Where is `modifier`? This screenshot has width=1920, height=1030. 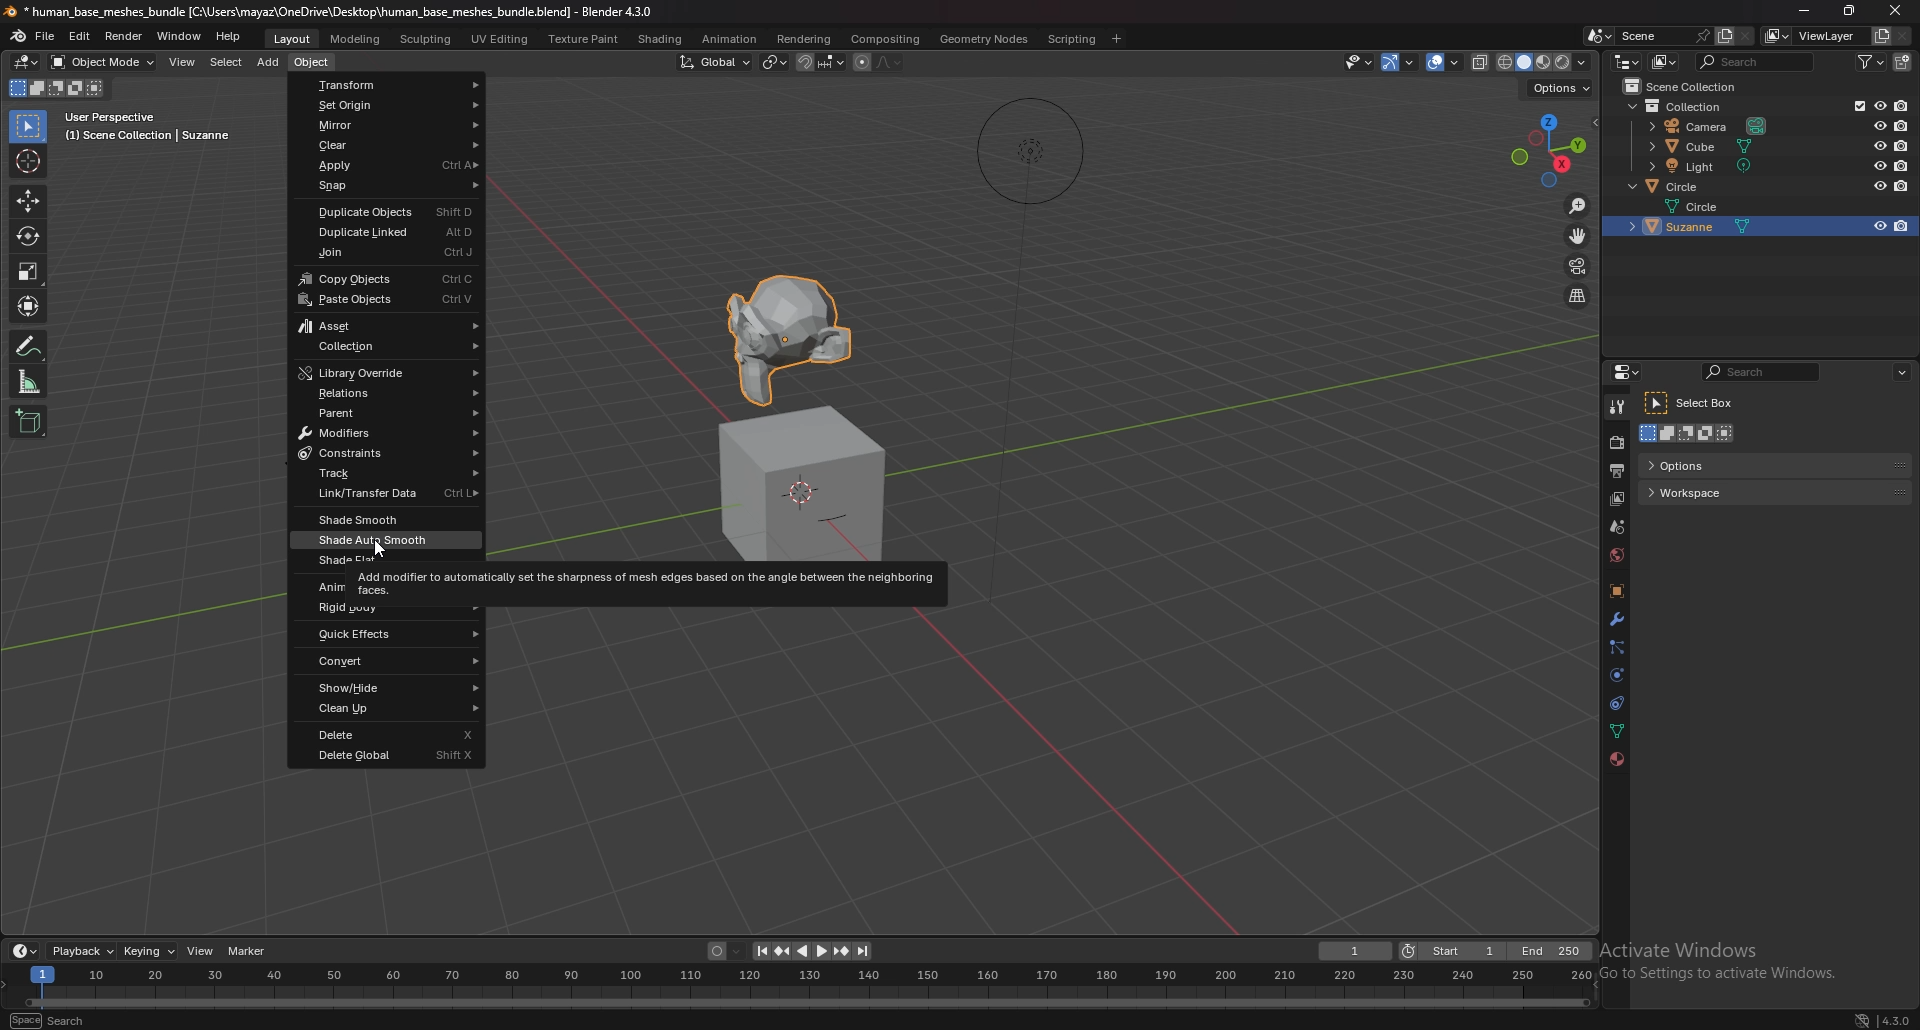 modifier is located at coordinates (1617, 620).